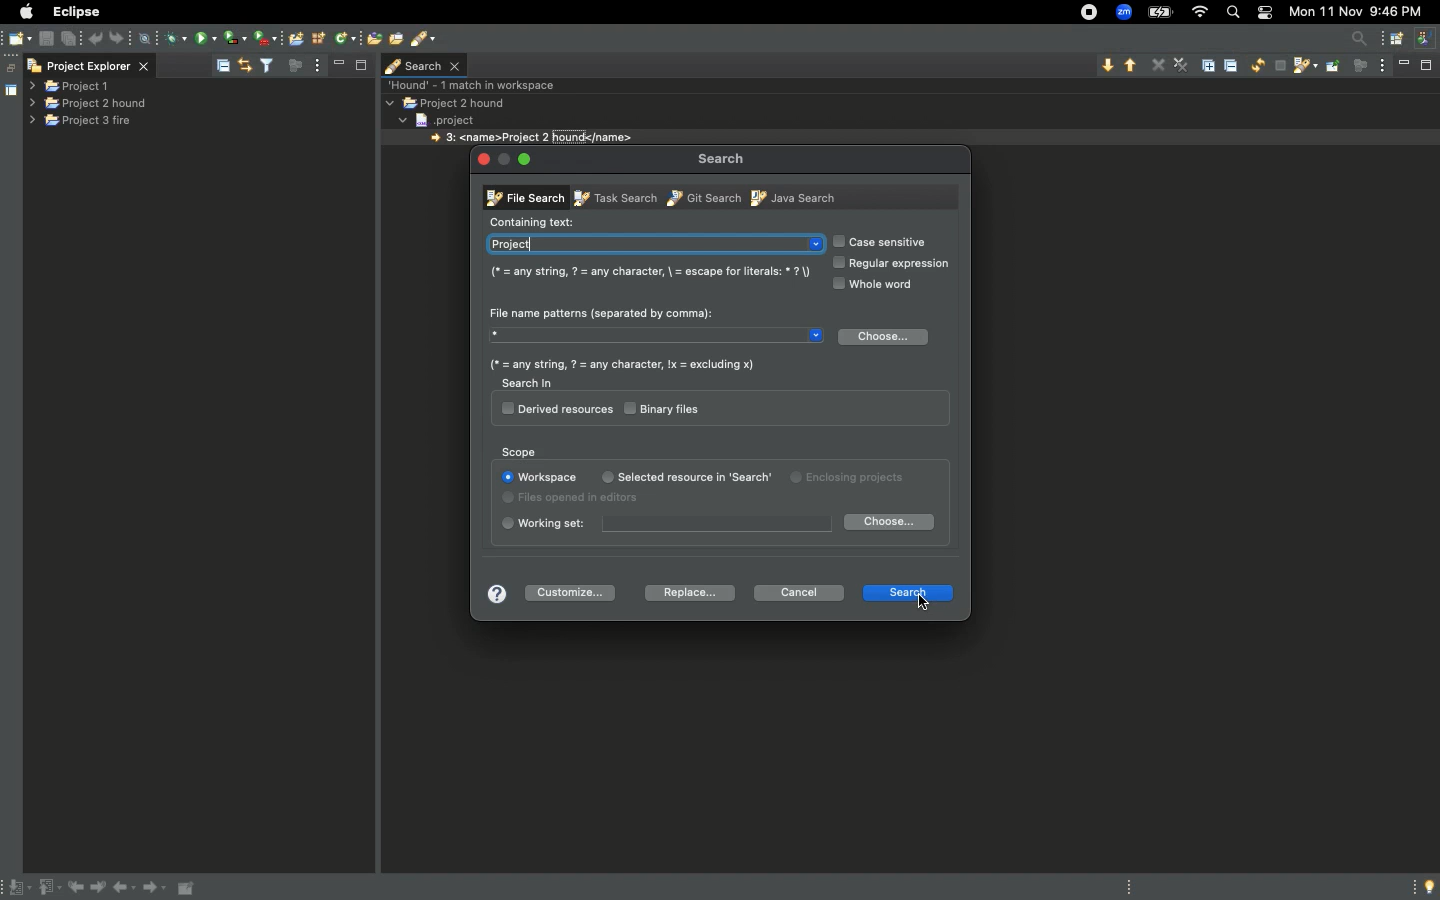 This screenshot has height=900, width=1440. What do you see at coordinates (88, 122) in the screenshot?
I see `project 3` at bounding box center [88, 122].